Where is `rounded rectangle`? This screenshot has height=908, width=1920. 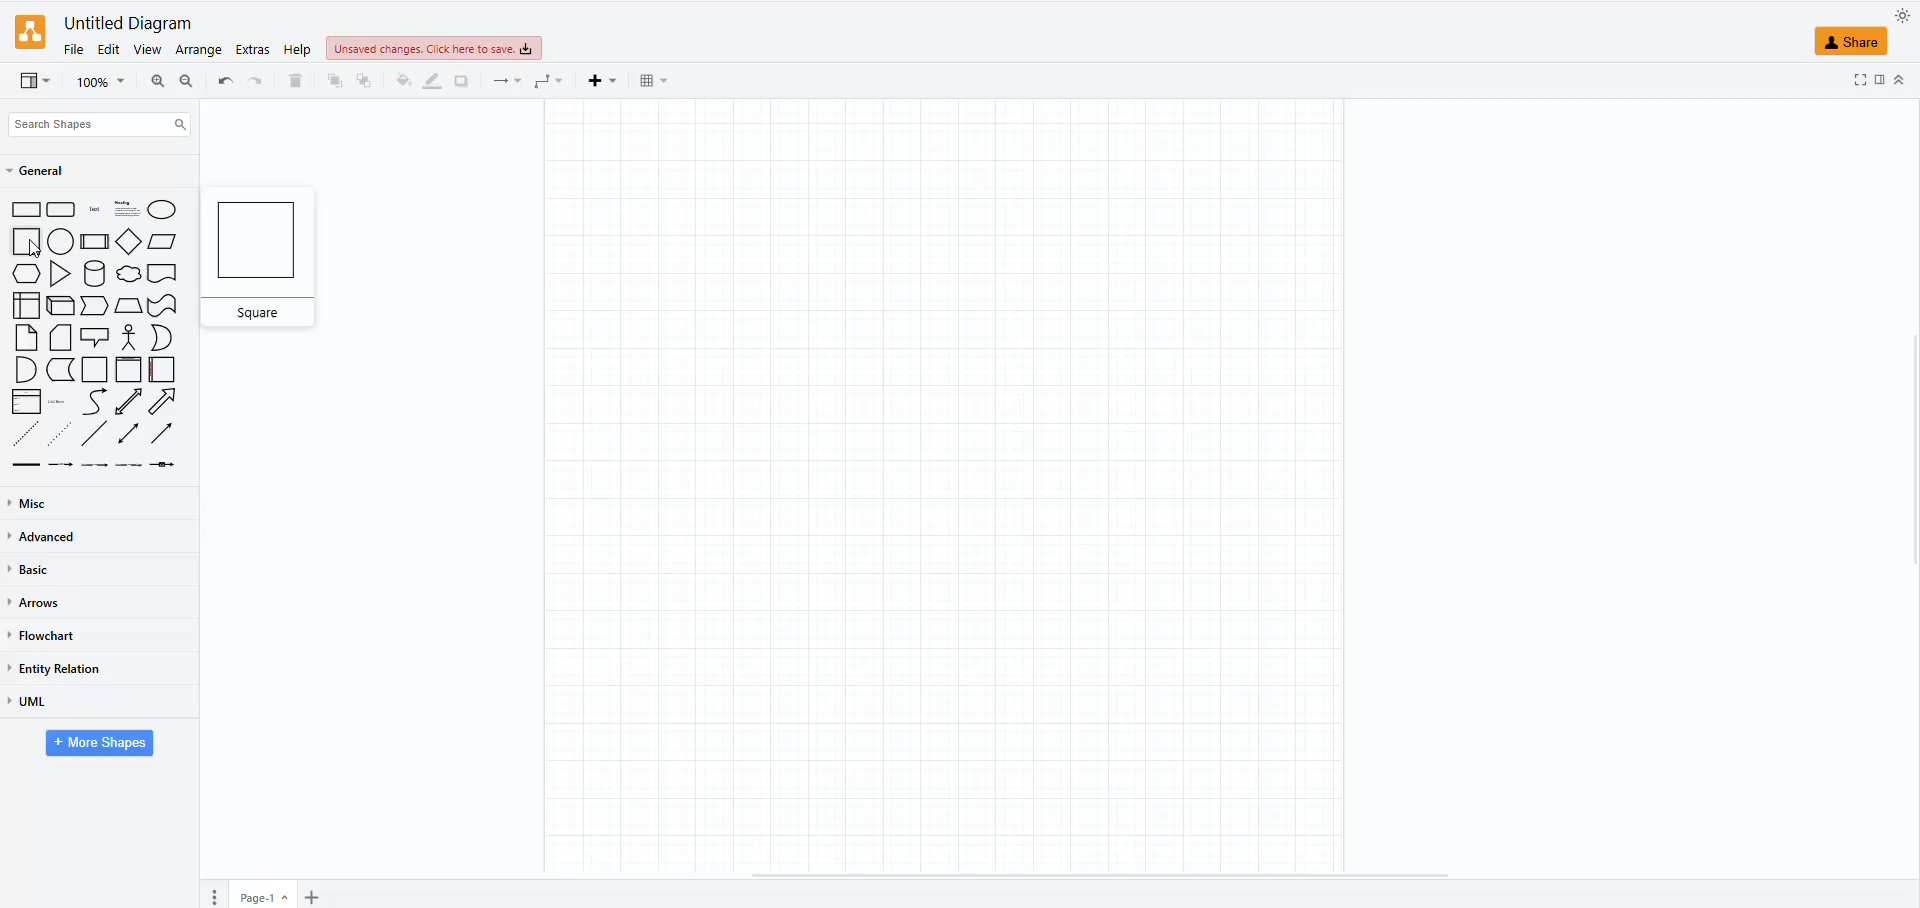 rounded rectangle is located at coordinates (62, 211).